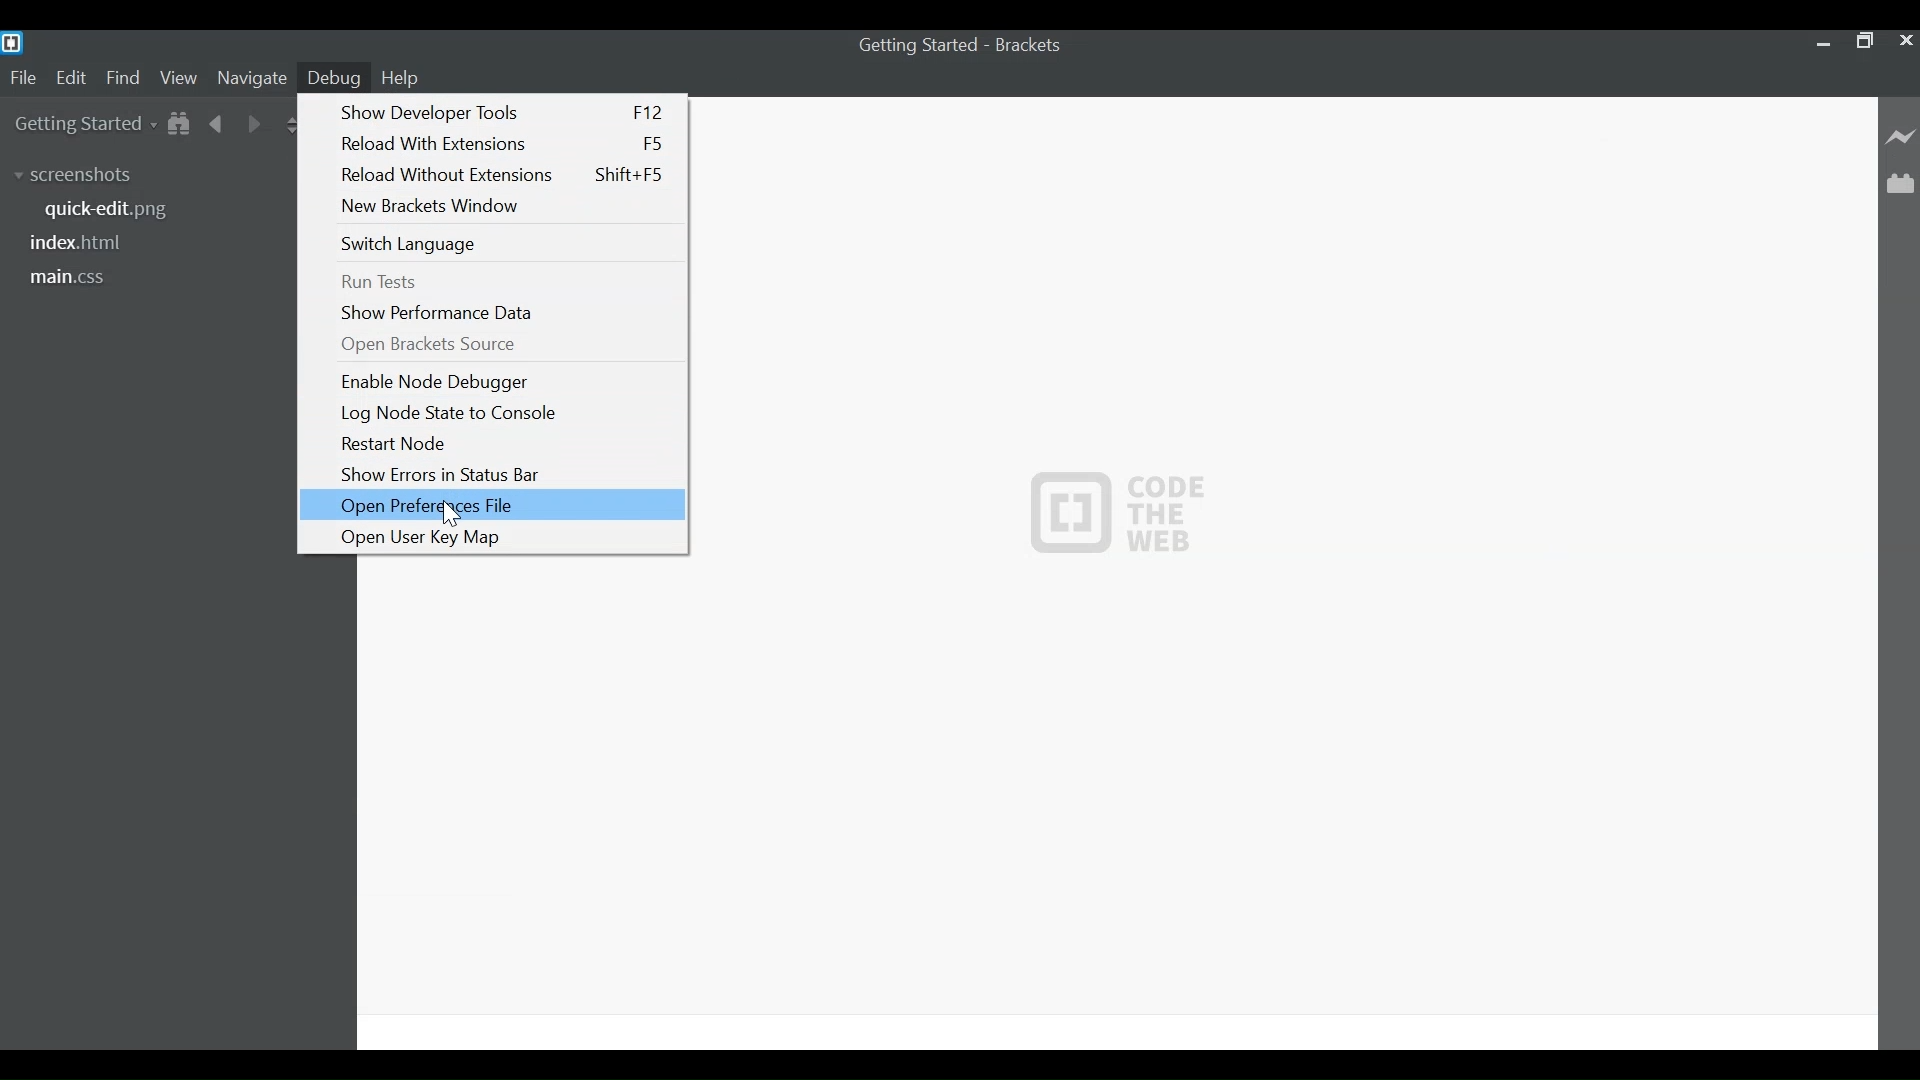 This screenshot has height=1080, width=1920. What do you see at coordinates (503, 113) in the screenshot?
I see `Show Developer Tools` at bounding box center [503, 113].